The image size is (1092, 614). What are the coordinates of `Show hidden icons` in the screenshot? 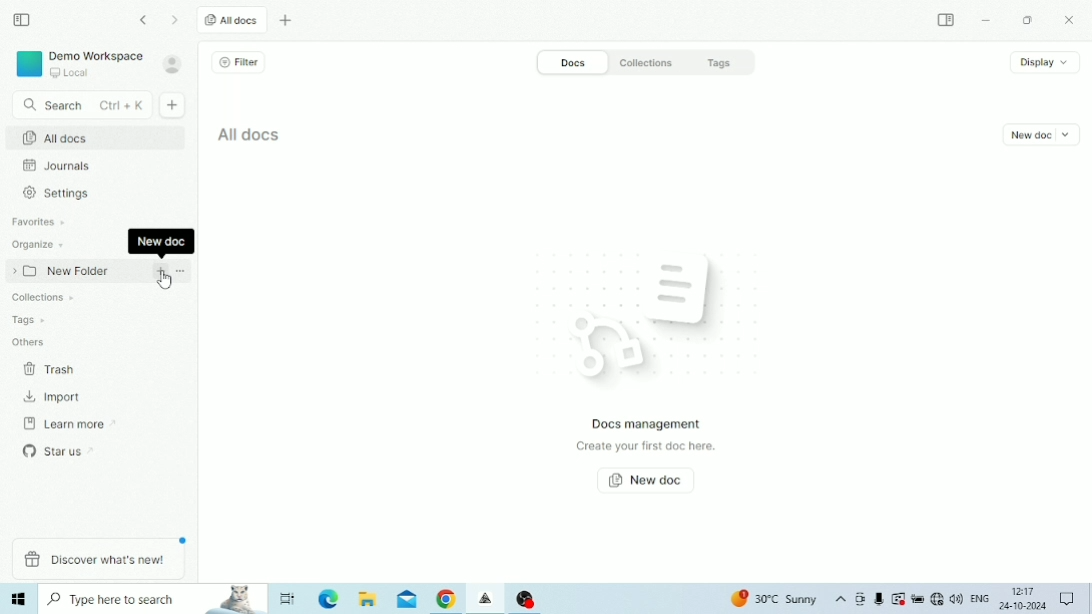 It's located at (841, 600).